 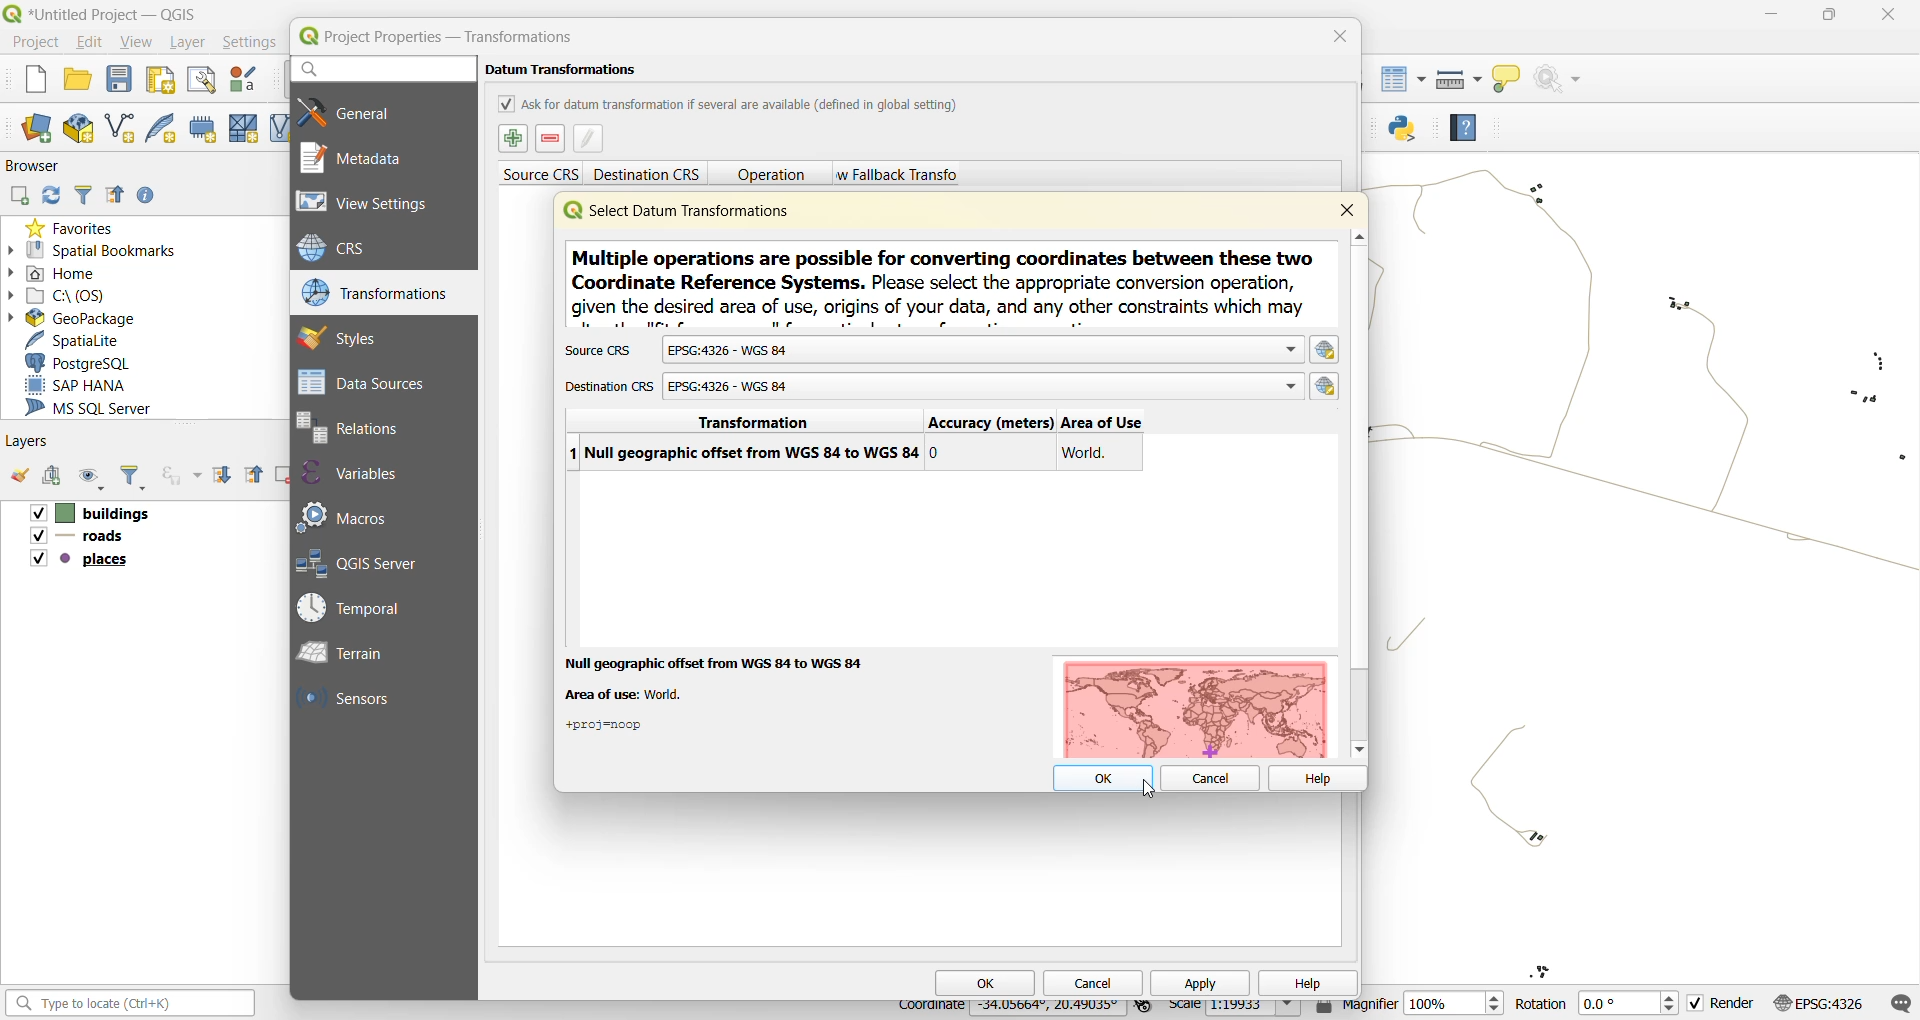 I want to click on qgis server, so click(x=374, y=562).